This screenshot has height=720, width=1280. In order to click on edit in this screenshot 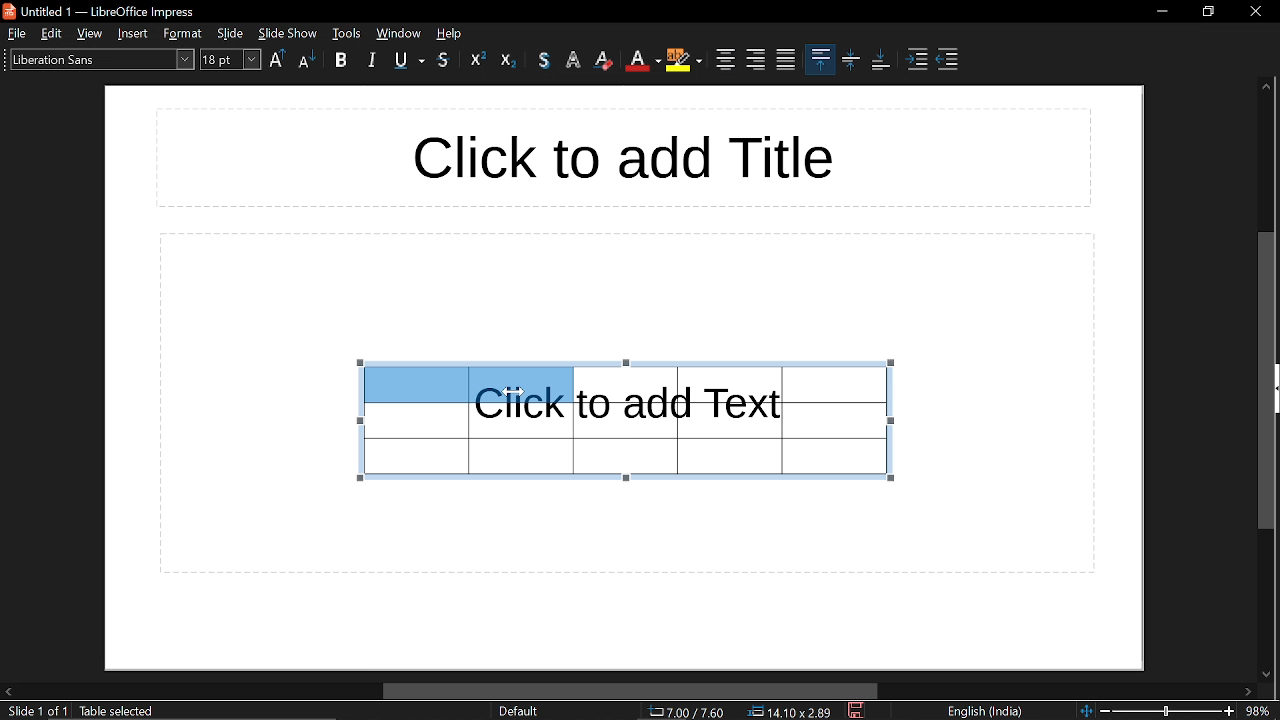, I will do `click(52, 33)`.